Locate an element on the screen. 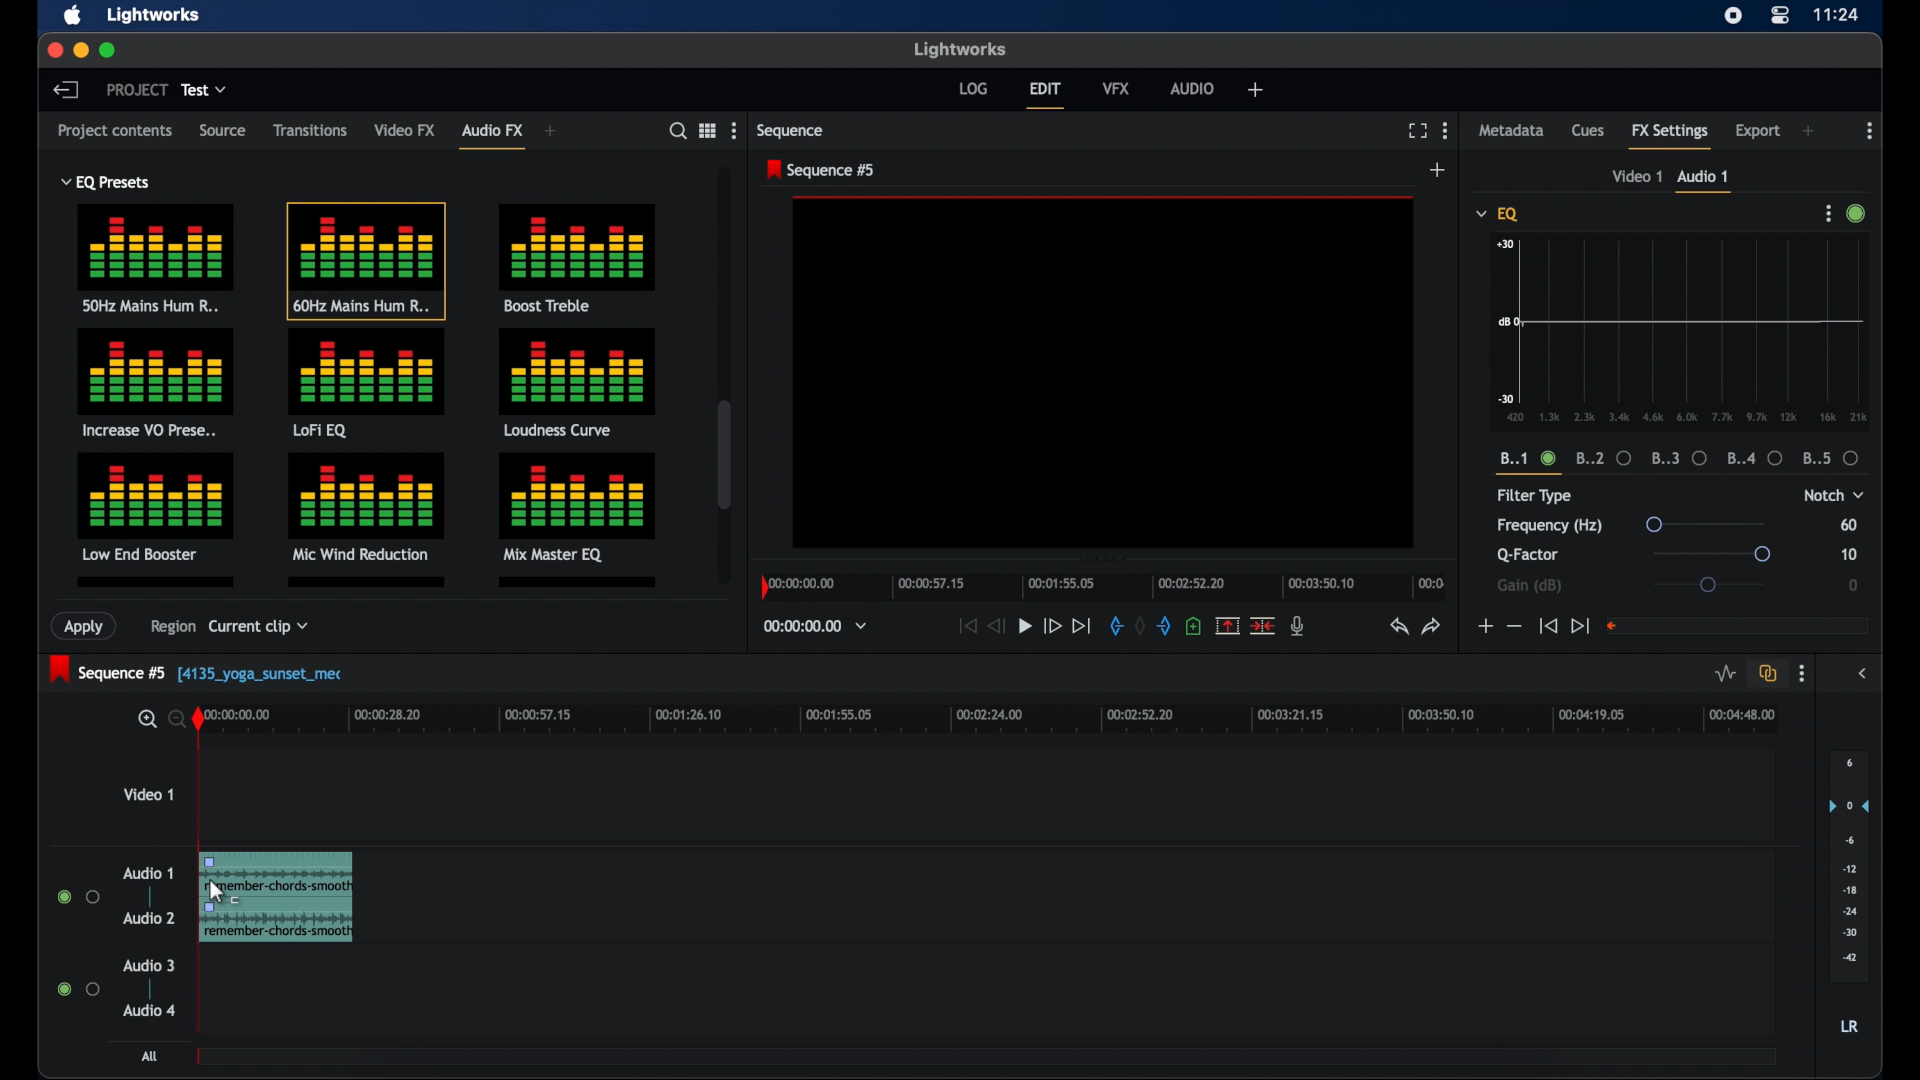 This screenshot has width=1920, height=1080. sequence is located at coordinates (820, 170).